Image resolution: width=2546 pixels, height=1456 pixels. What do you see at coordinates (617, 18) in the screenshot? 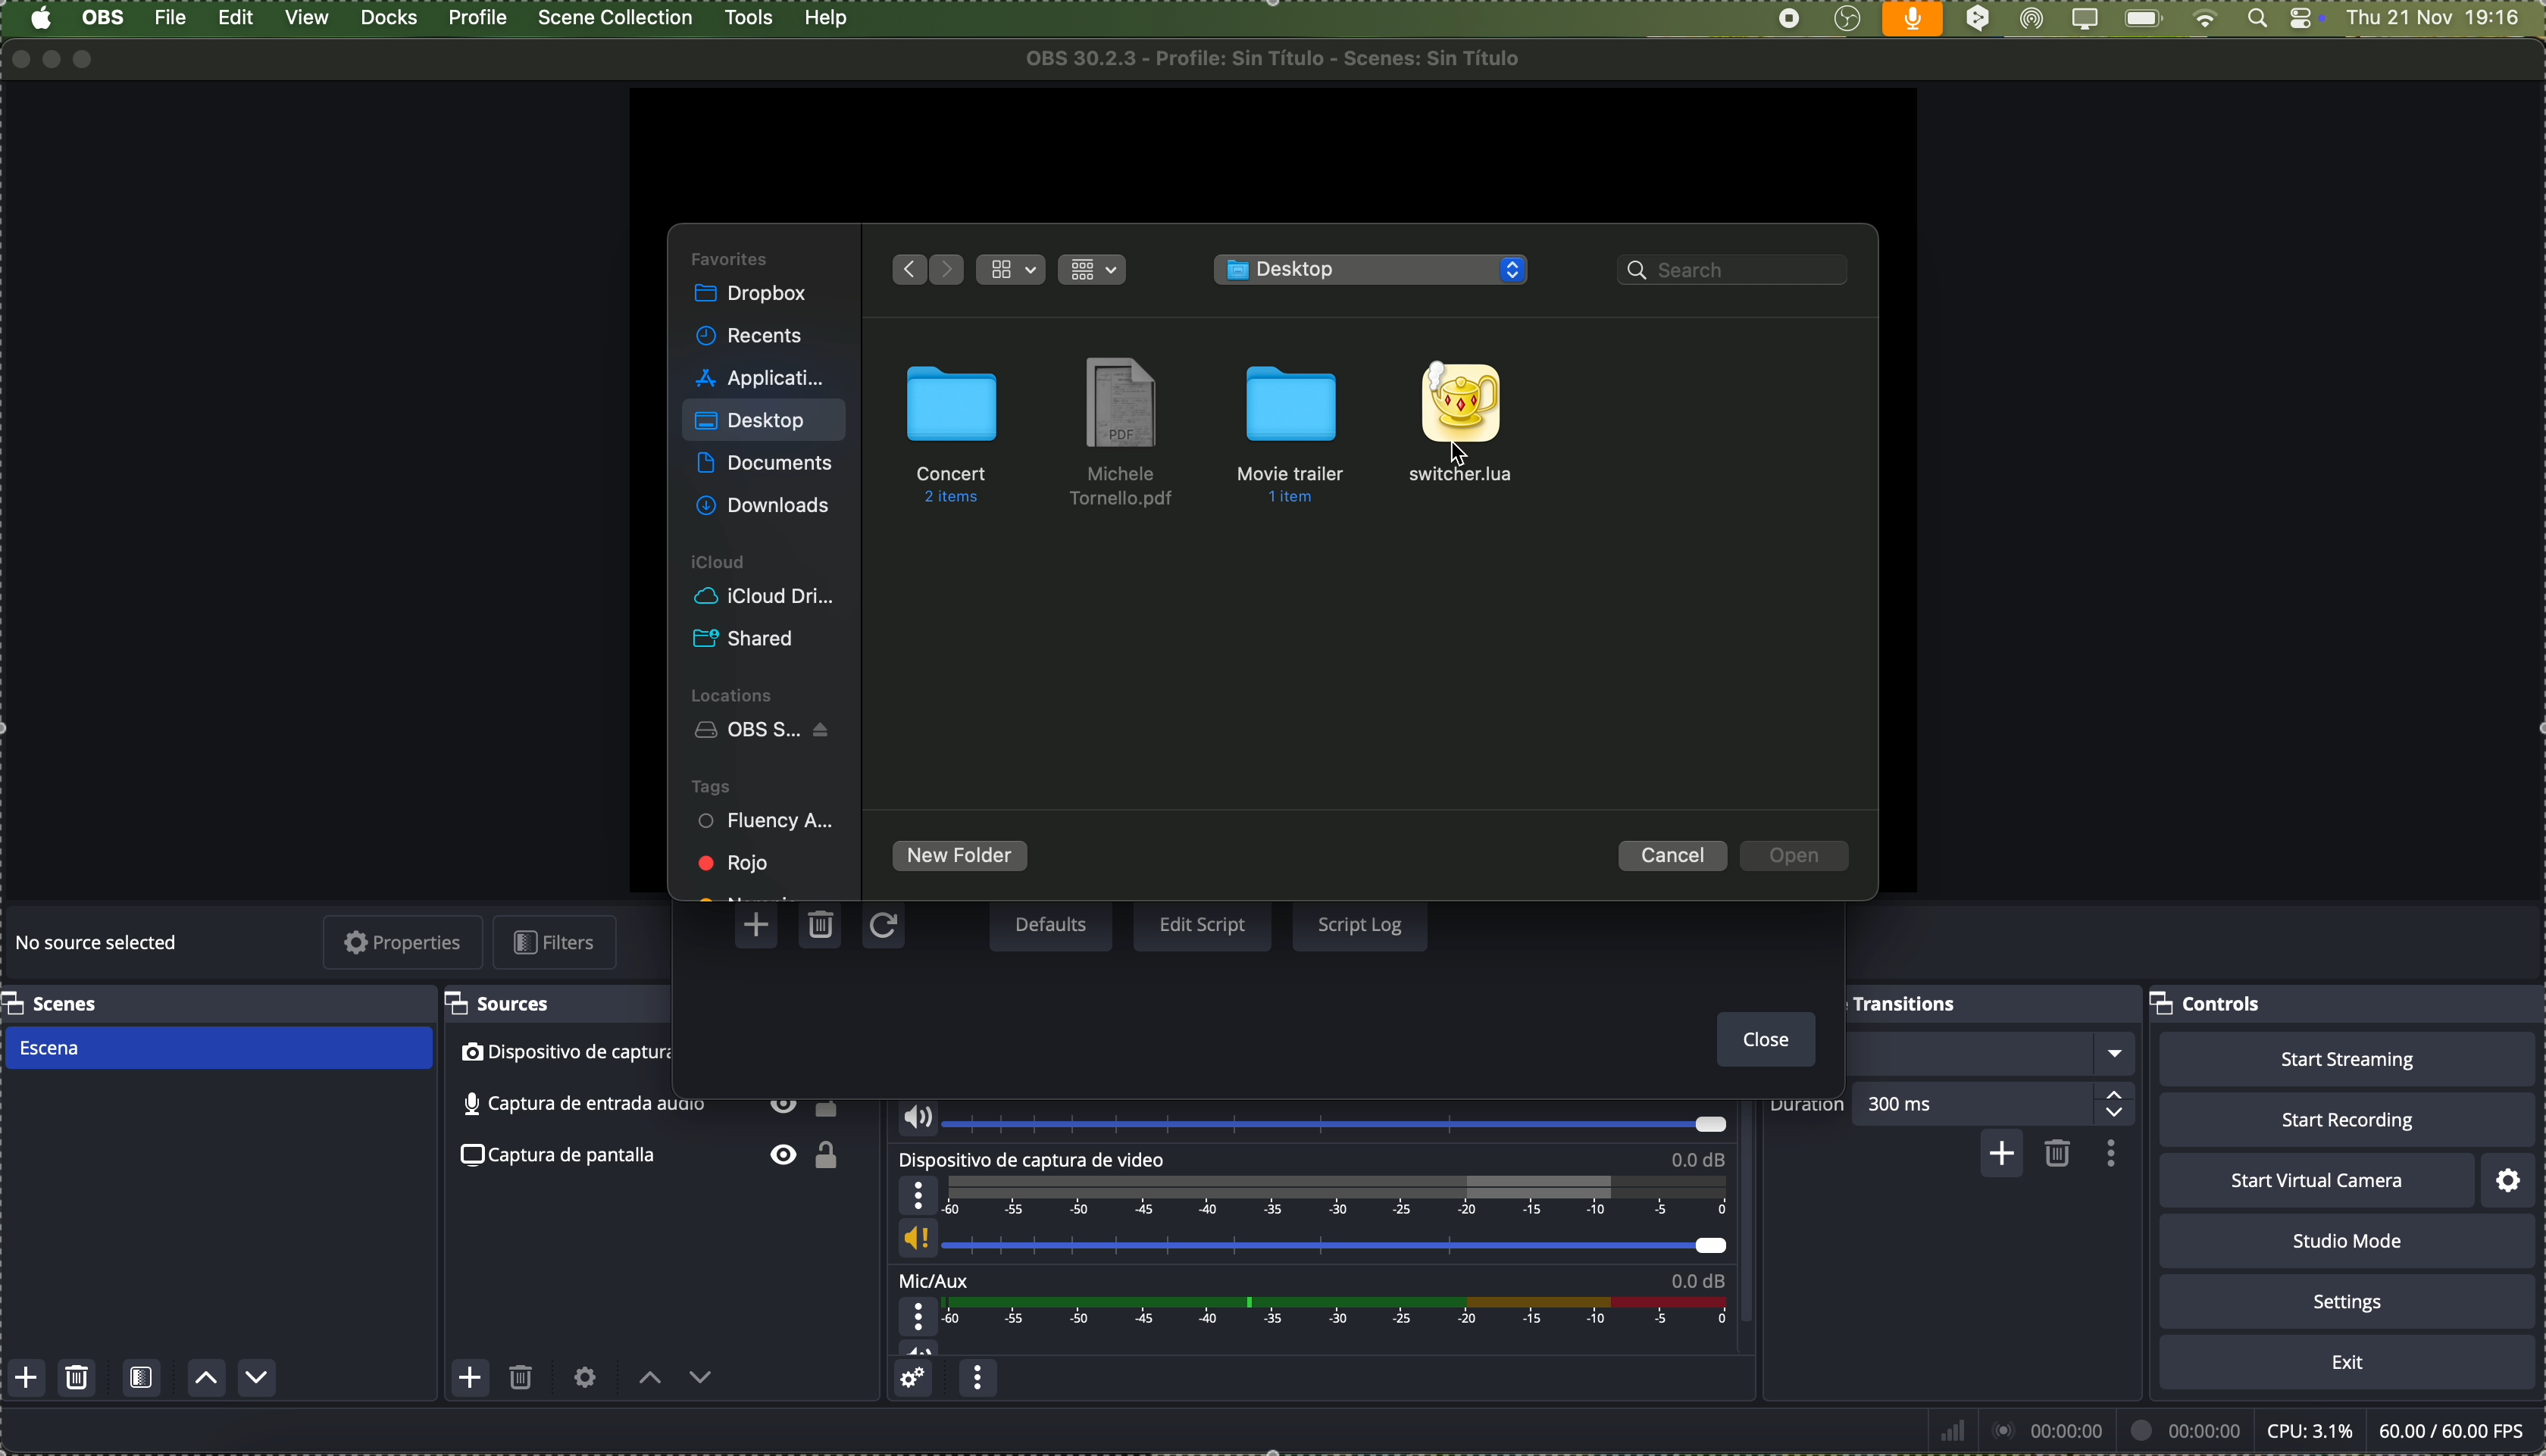
I see `scene collection` at bounding box center [617, 18].